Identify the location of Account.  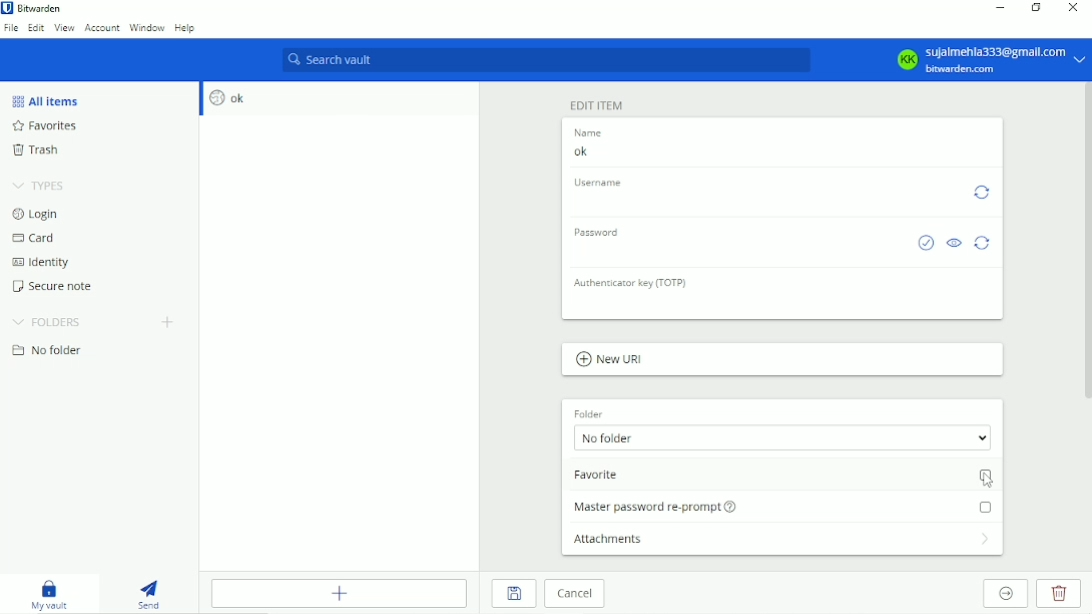
(102, 28).